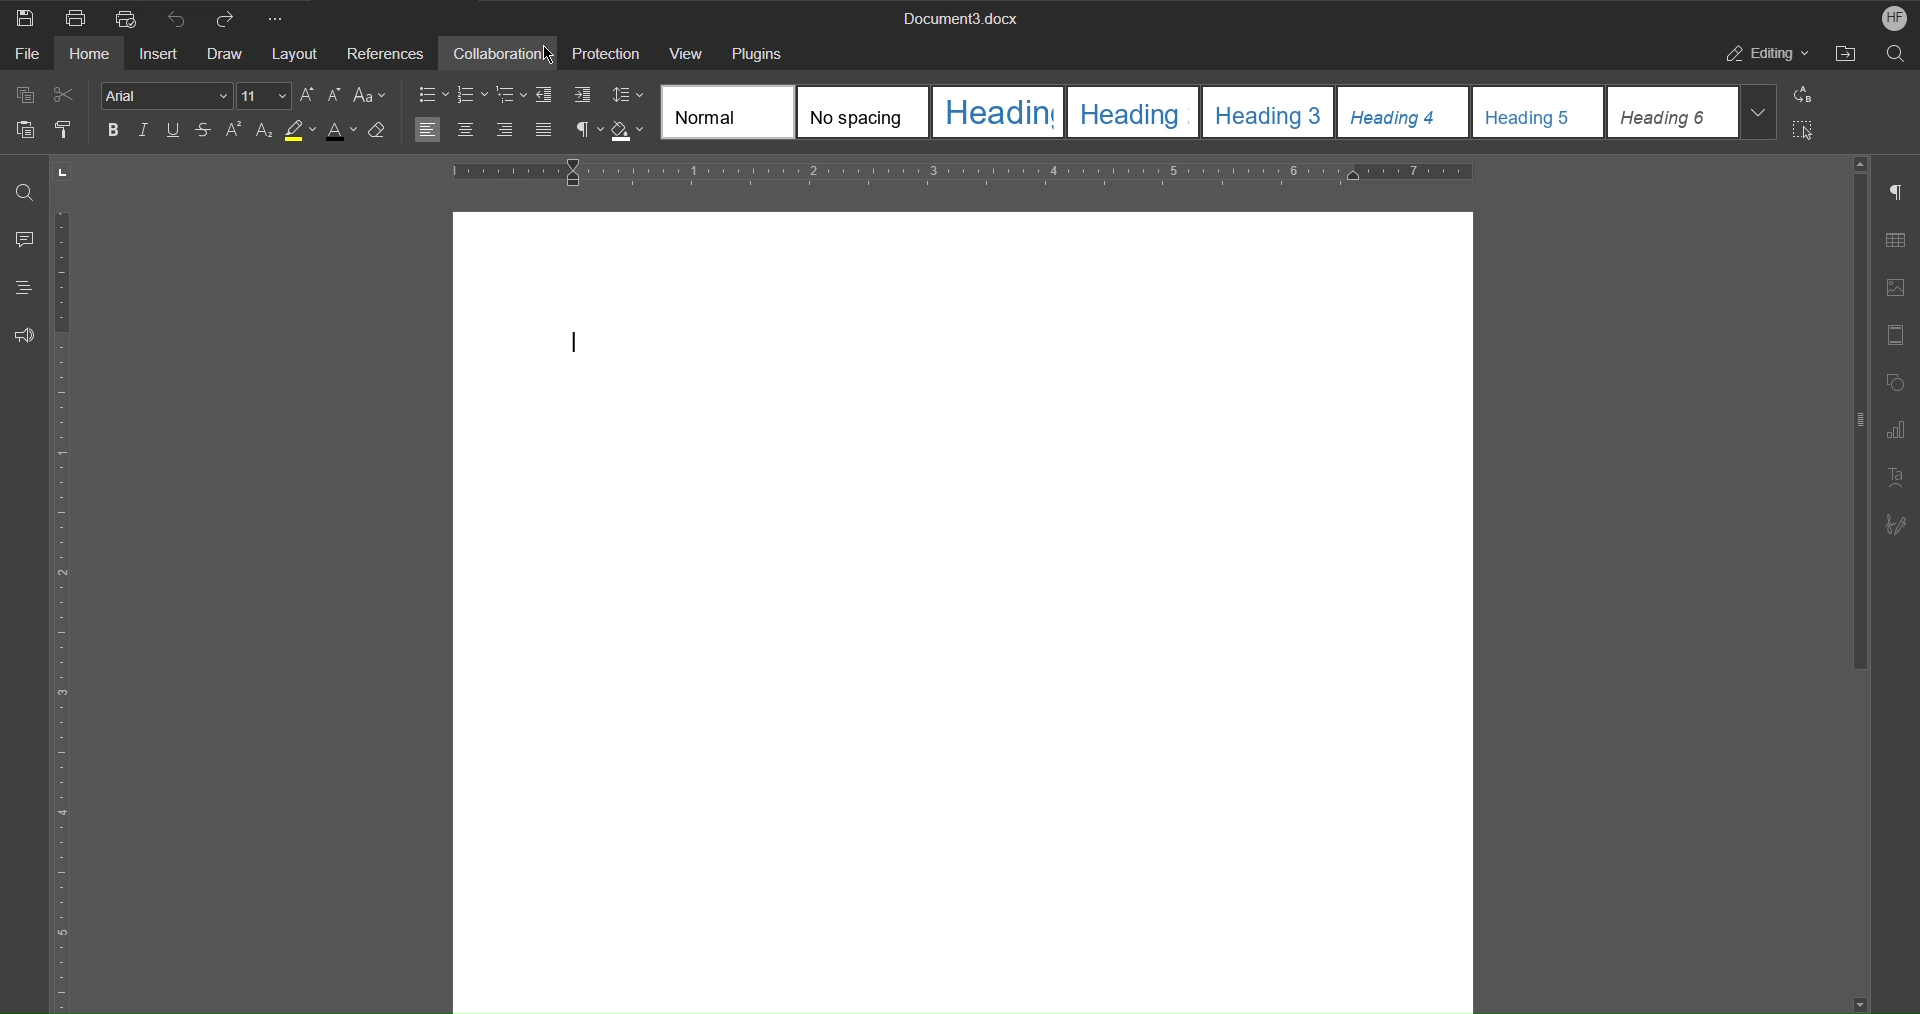  Describe the element at coordinates (1268, 113) in the screenshot. I see `Heading 3` at that location.